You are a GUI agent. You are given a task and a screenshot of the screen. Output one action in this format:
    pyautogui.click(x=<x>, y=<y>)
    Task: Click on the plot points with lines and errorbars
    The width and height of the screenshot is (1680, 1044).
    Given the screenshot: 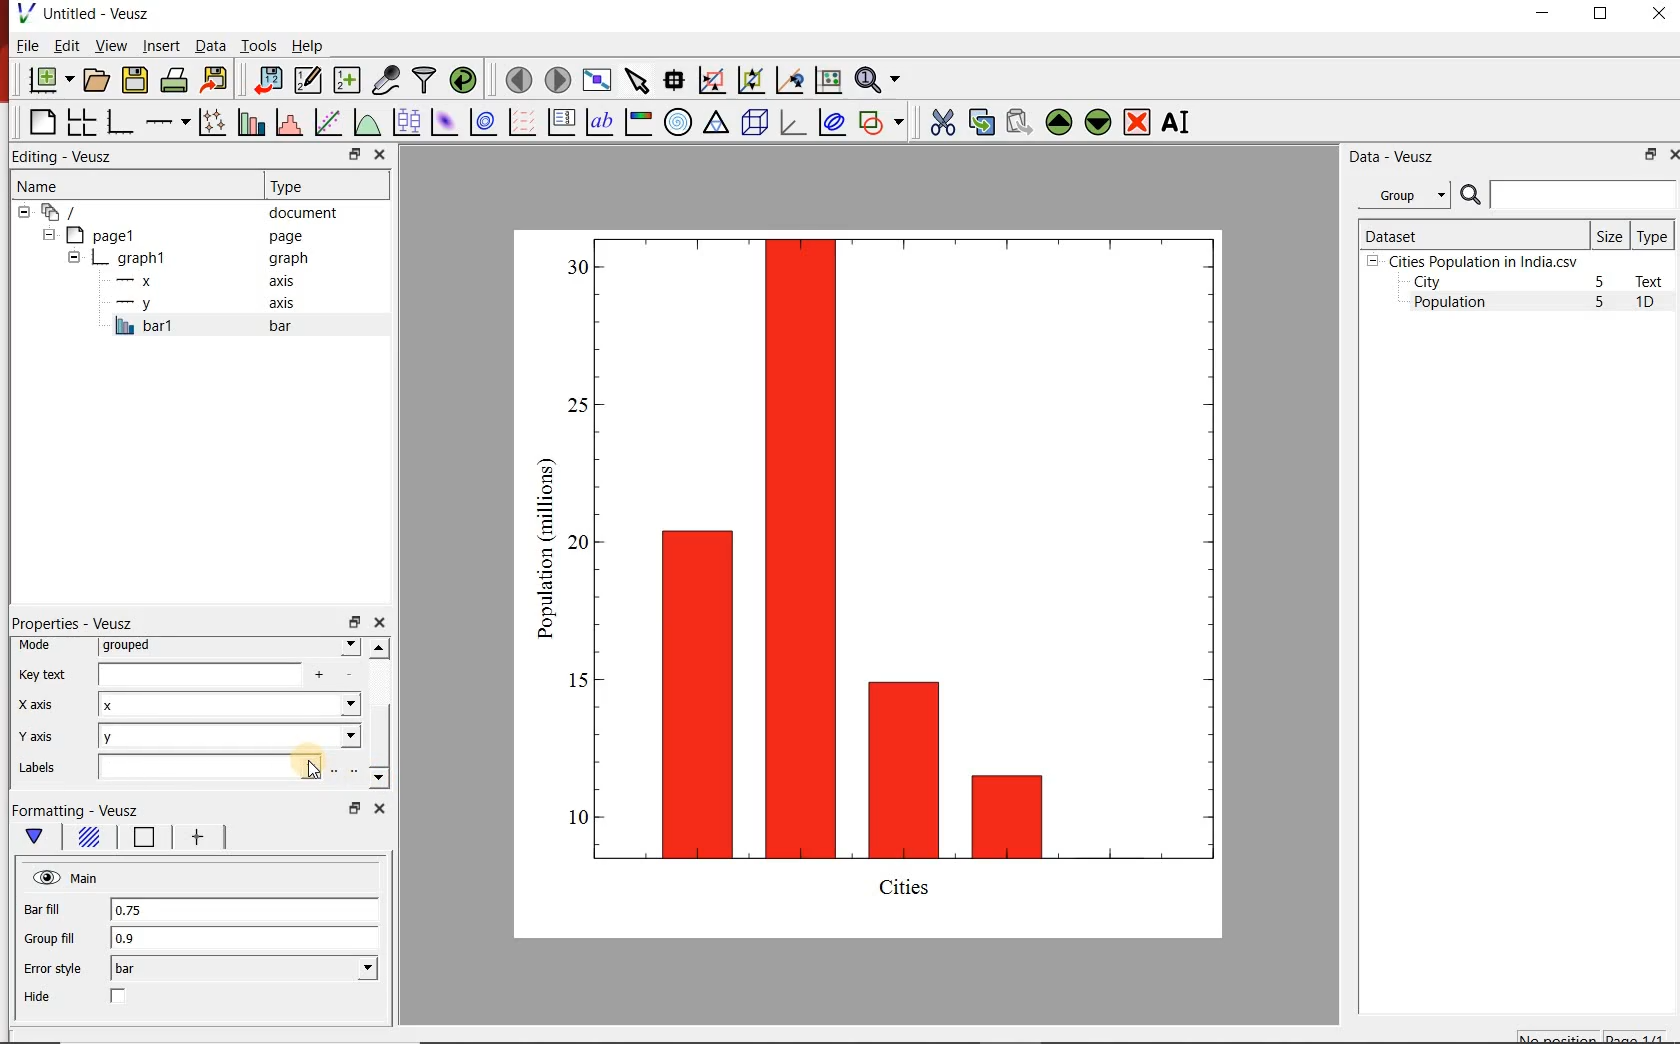 What is the action you would take?
    pyautogui.click(x=209, y=122)
    